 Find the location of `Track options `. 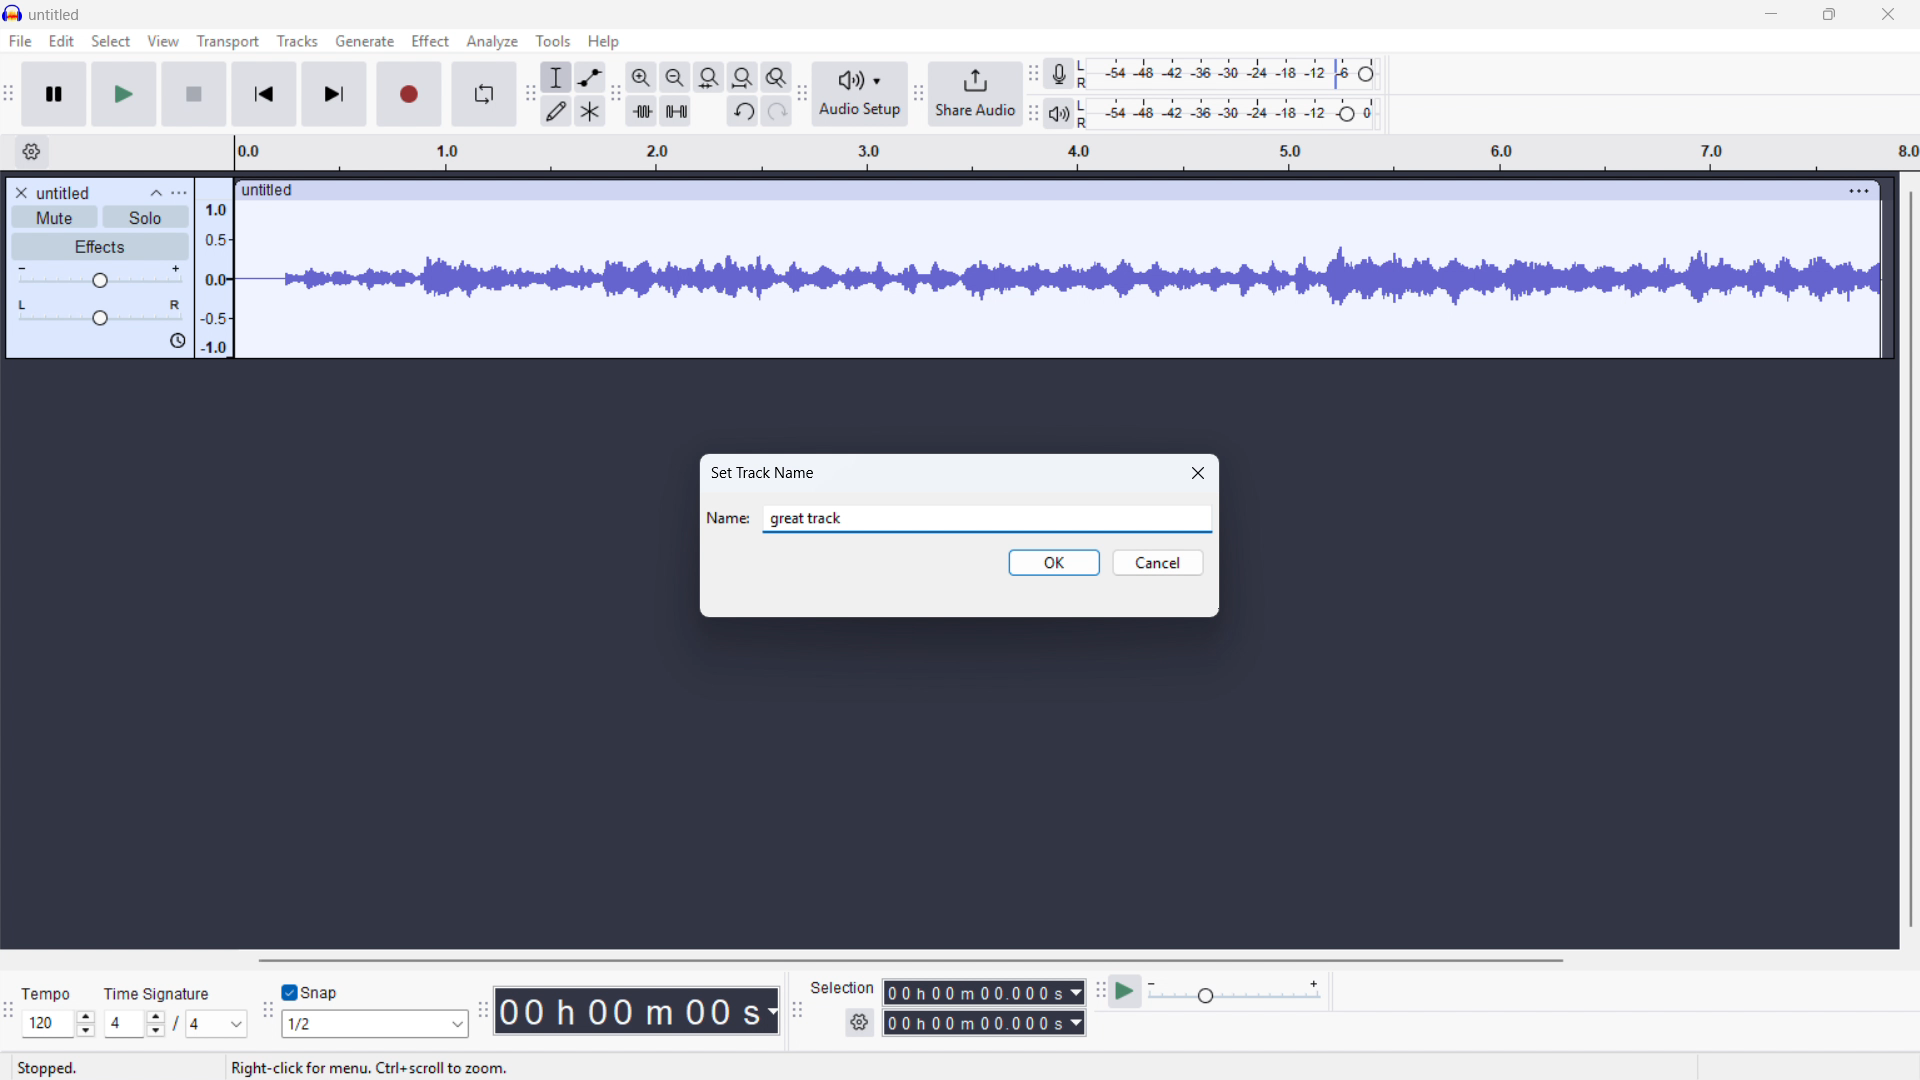

Track options  is located at coordinates (1859, 190).